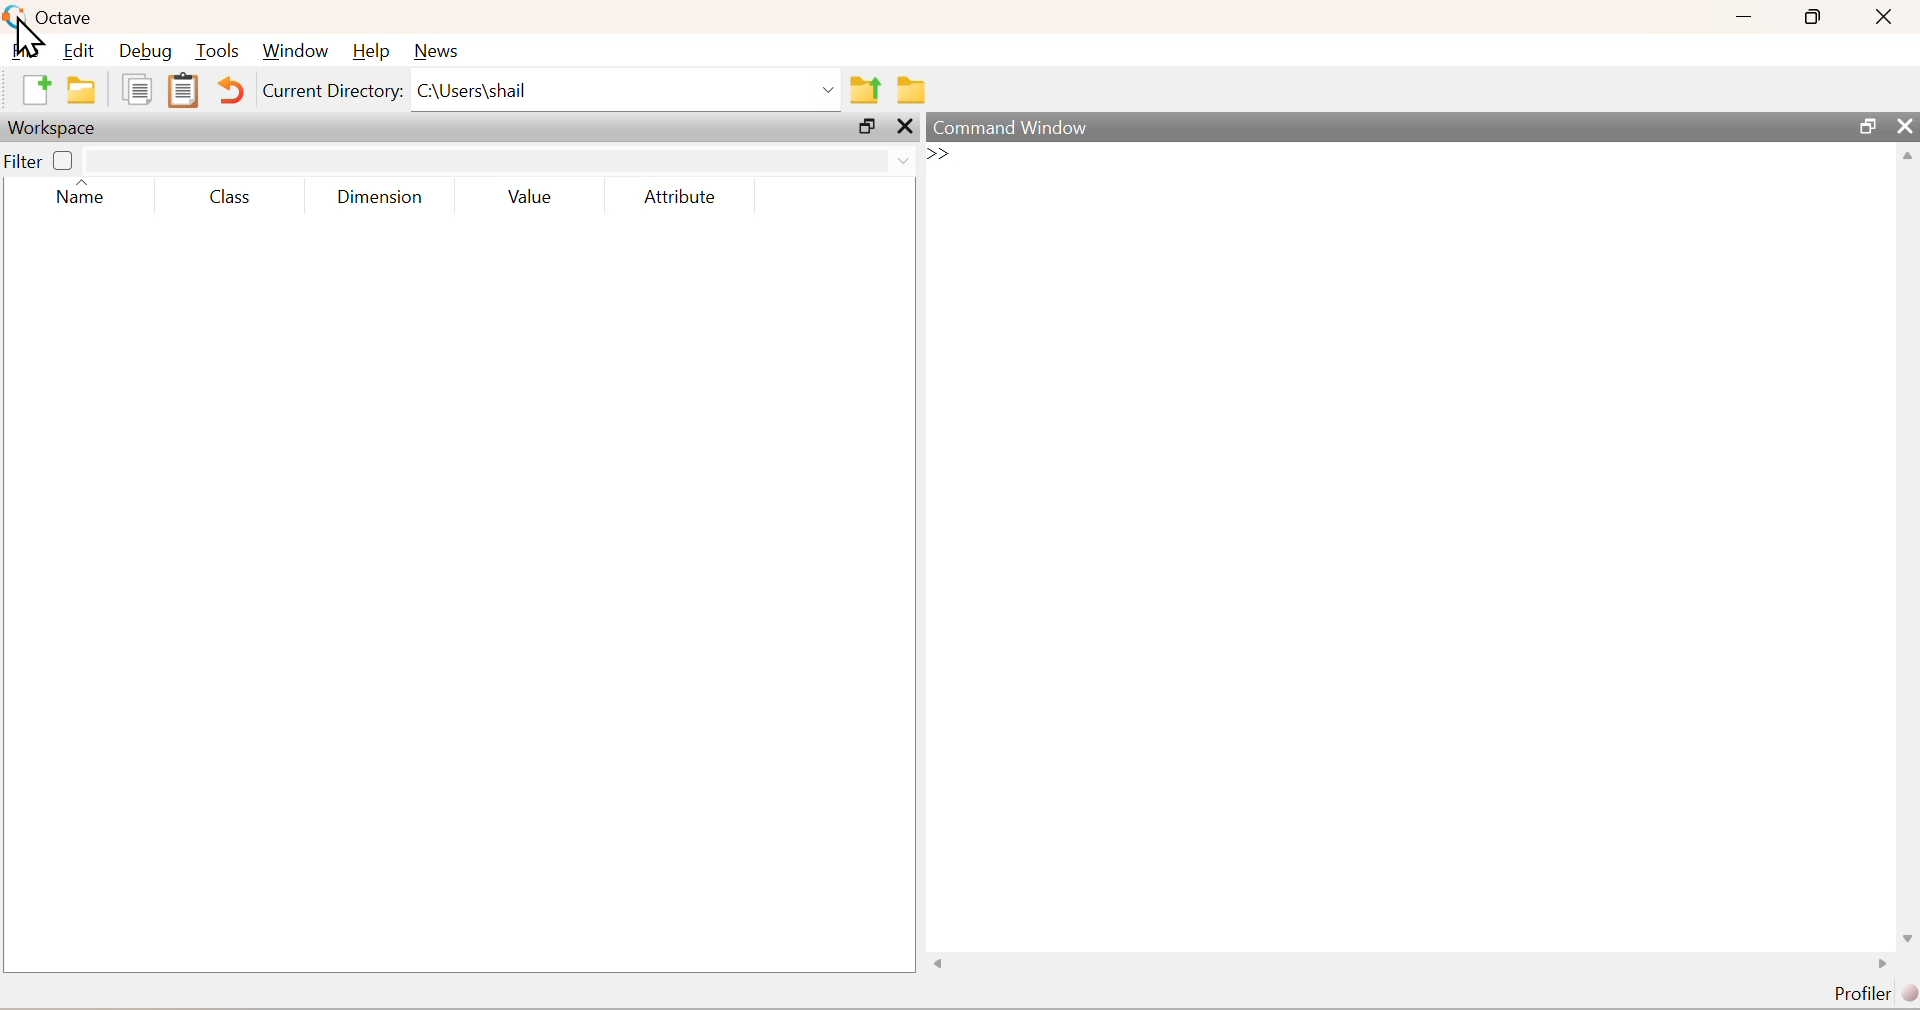 This screenshot has width=1920, height=1010. I want to click on C:\Users|shail, so click(624, 89).